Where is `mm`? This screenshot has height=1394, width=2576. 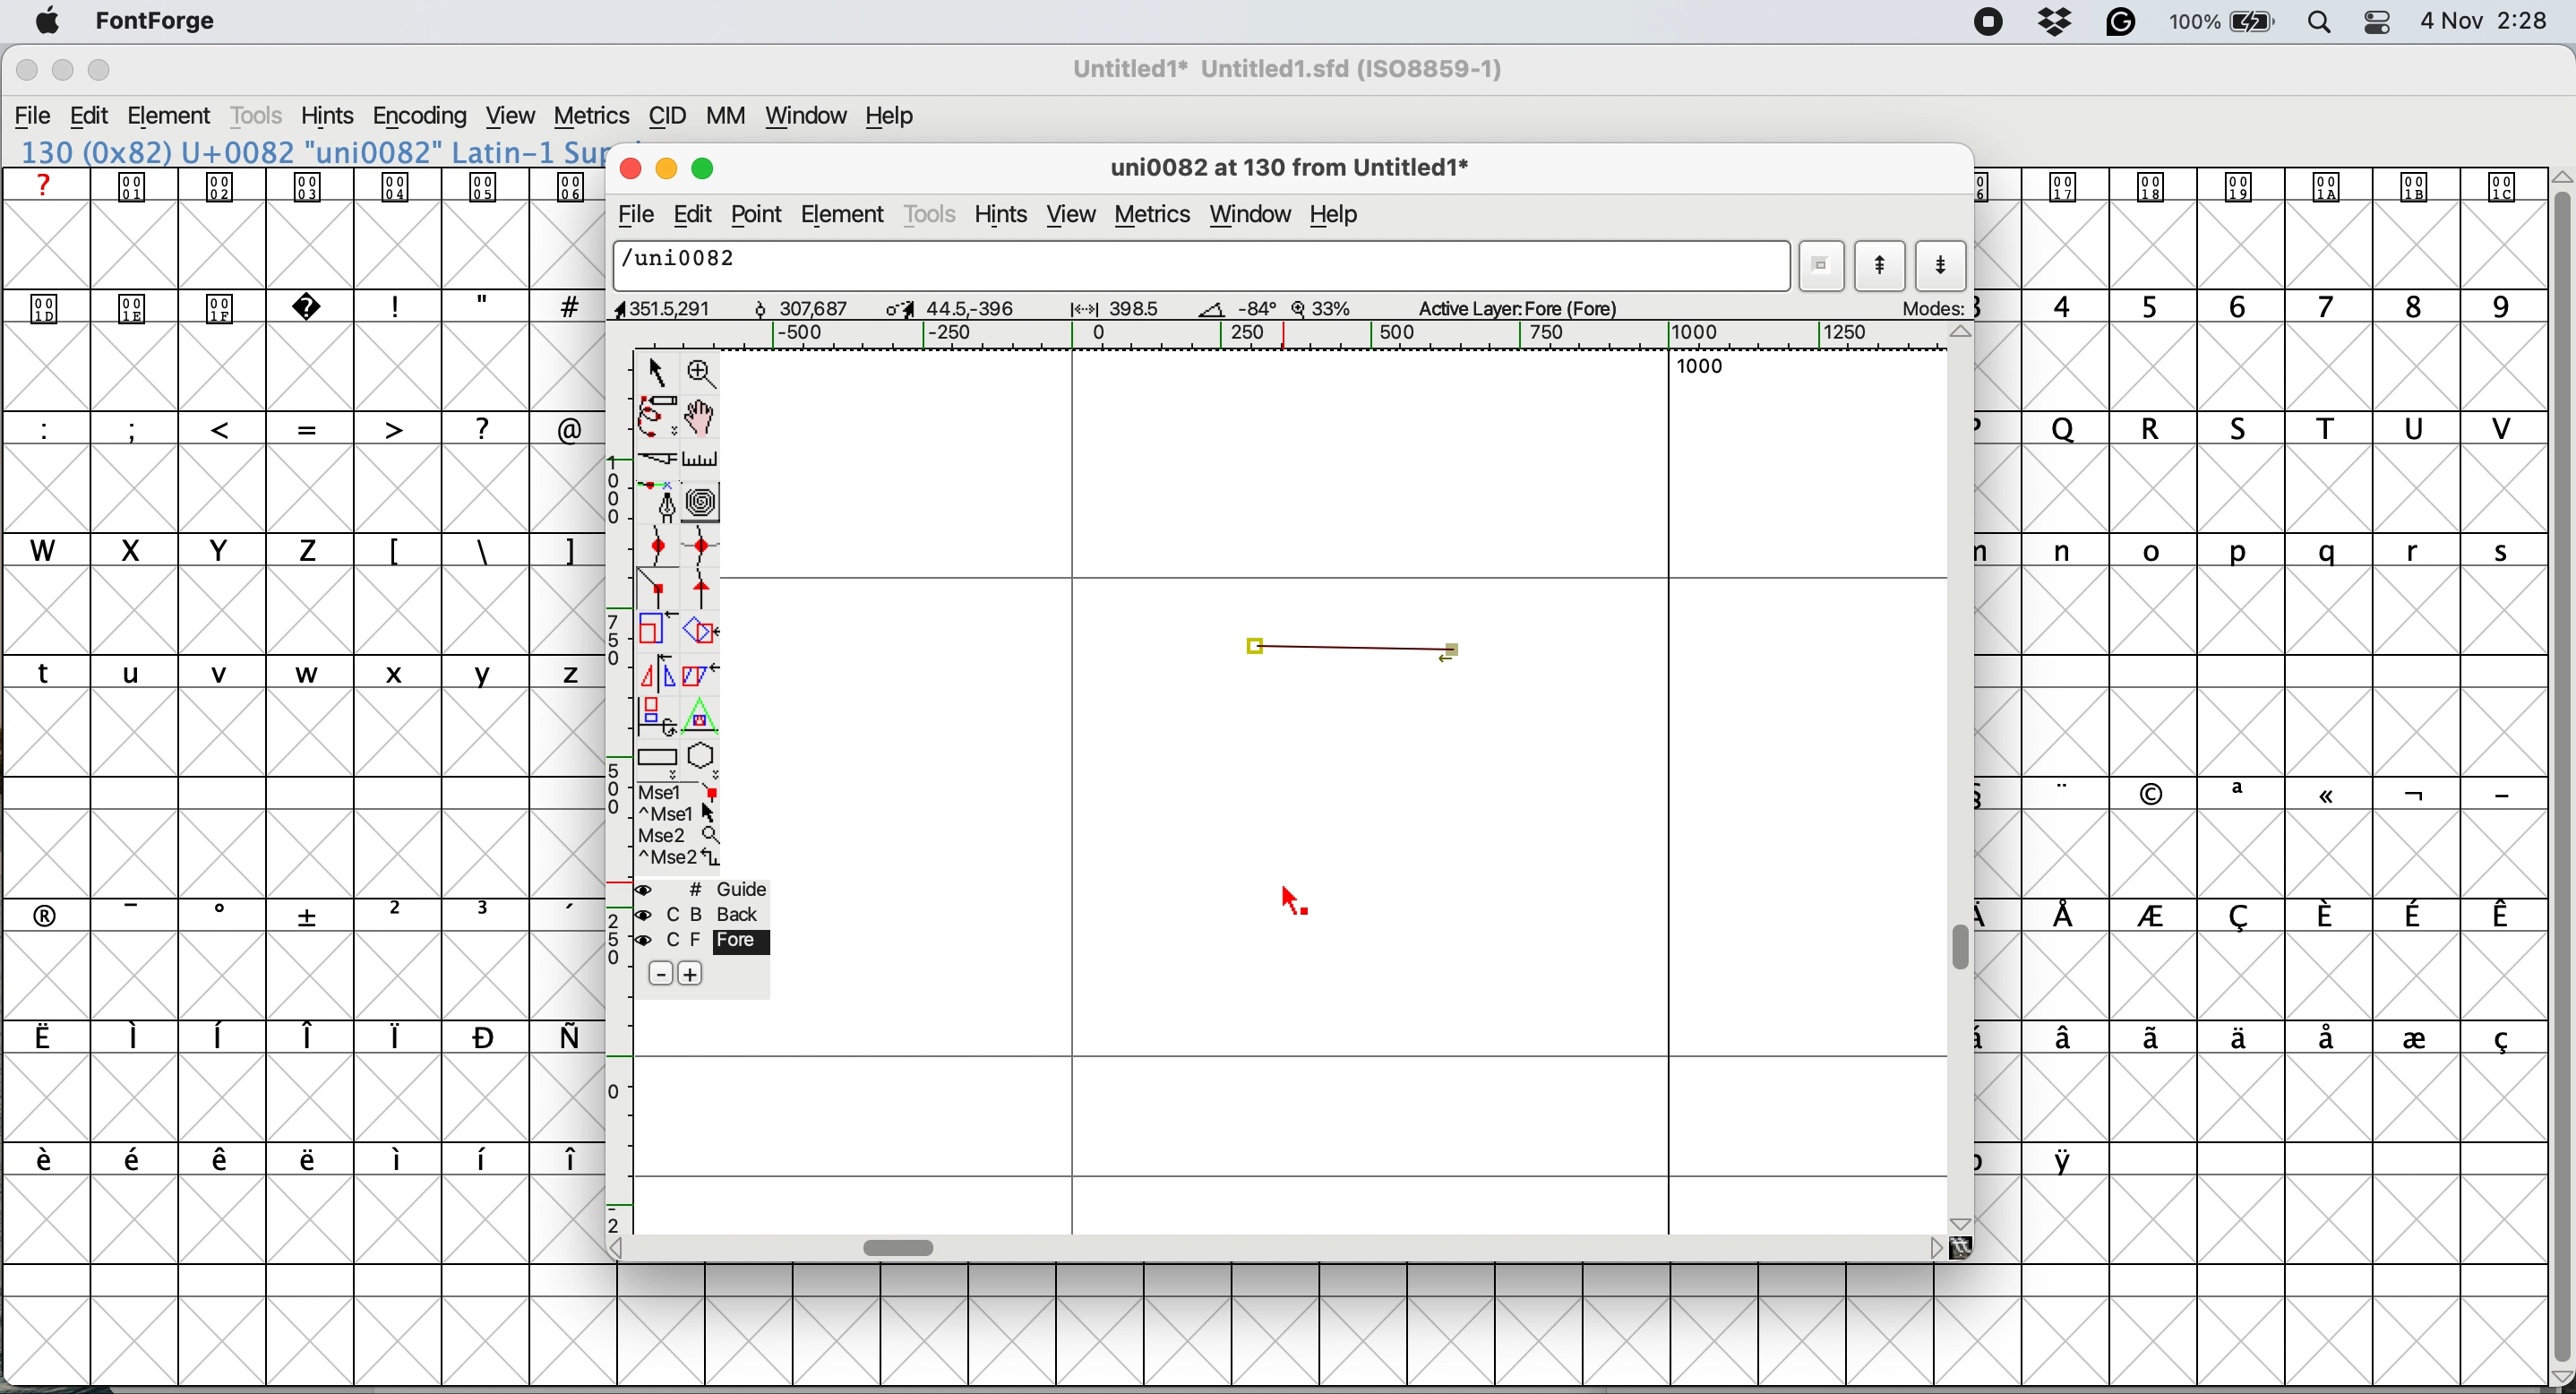 mm is located at coordinates (733, 116).